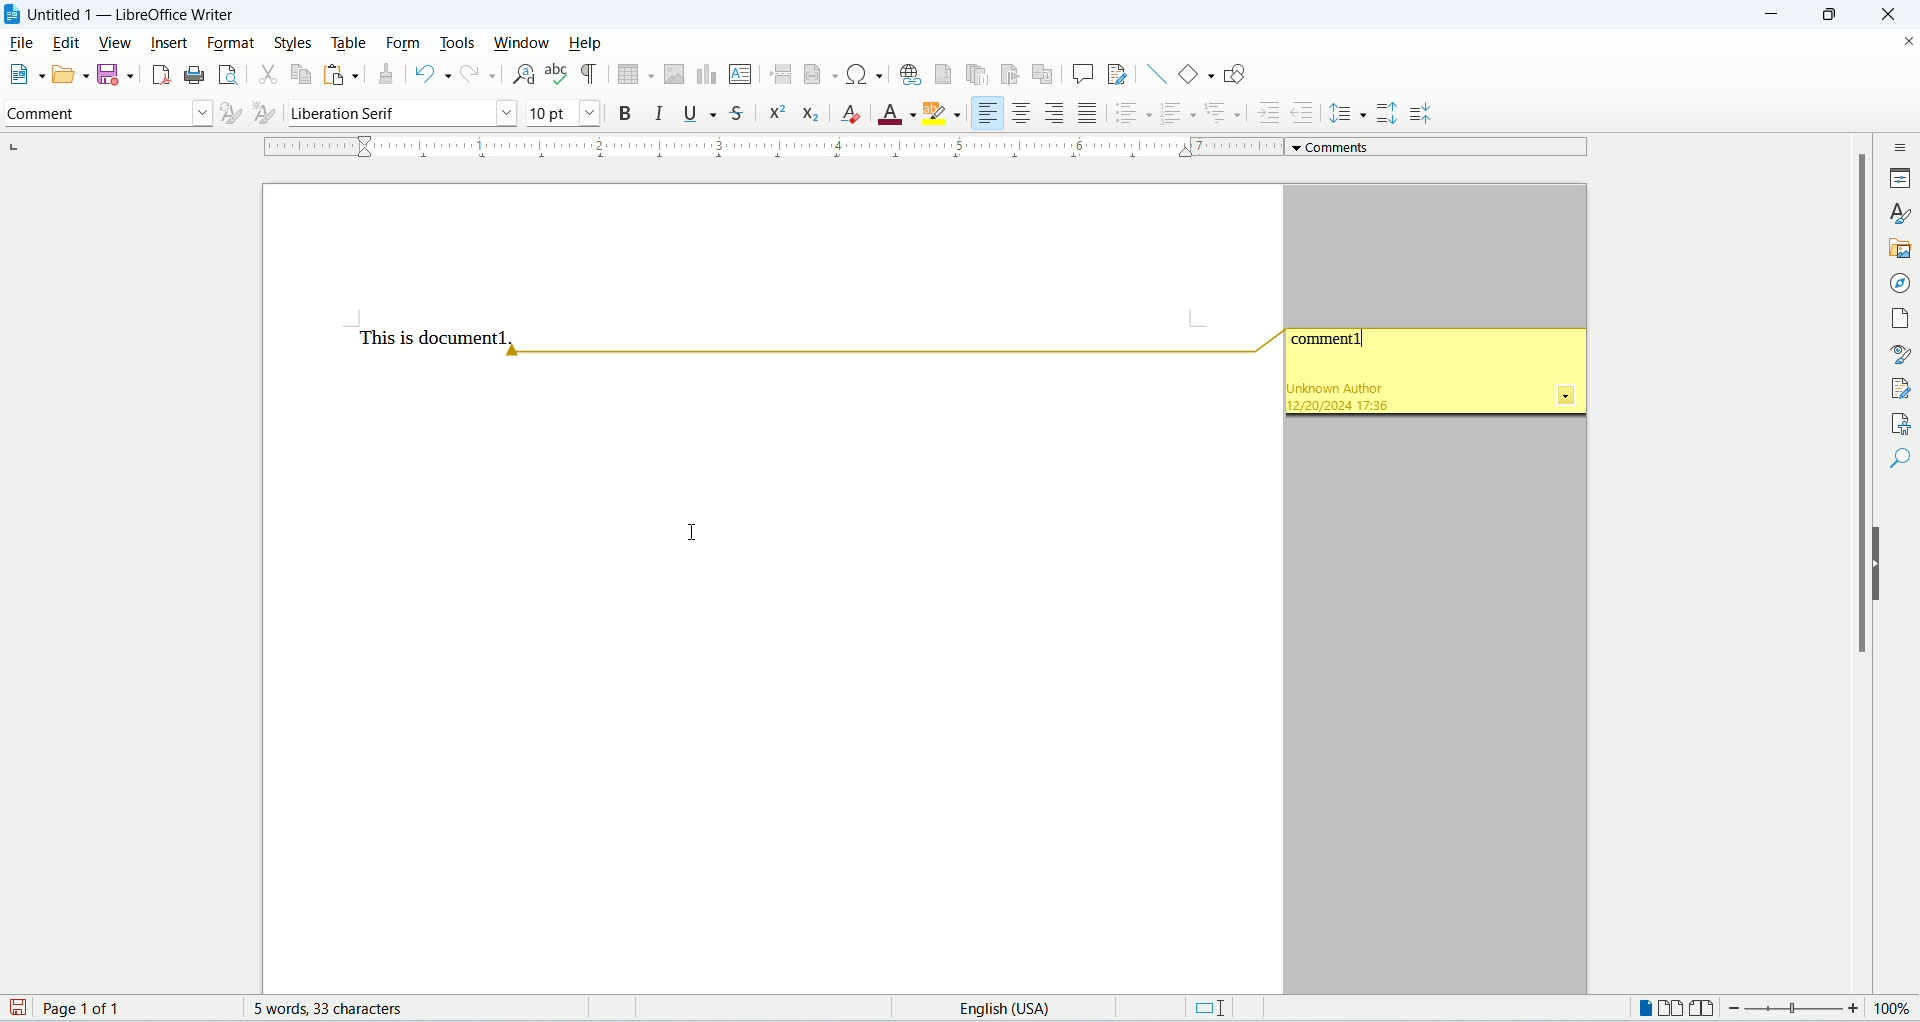 This screenshot has height=1022, width=1920. What do you see at coordinates (527, 44) in the screenshot?
I see `window` at bounding box center [527, 44].